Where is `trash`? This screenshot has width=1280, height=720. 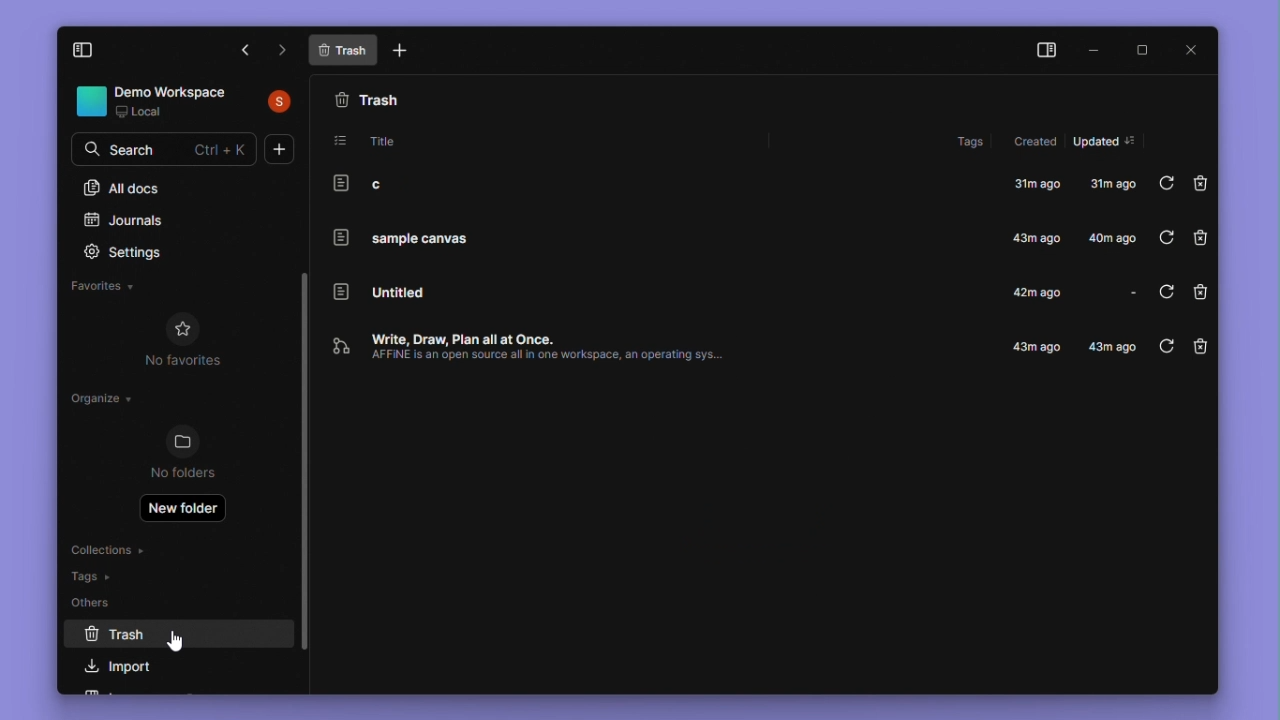 trash is located at coordinates (372, 97).